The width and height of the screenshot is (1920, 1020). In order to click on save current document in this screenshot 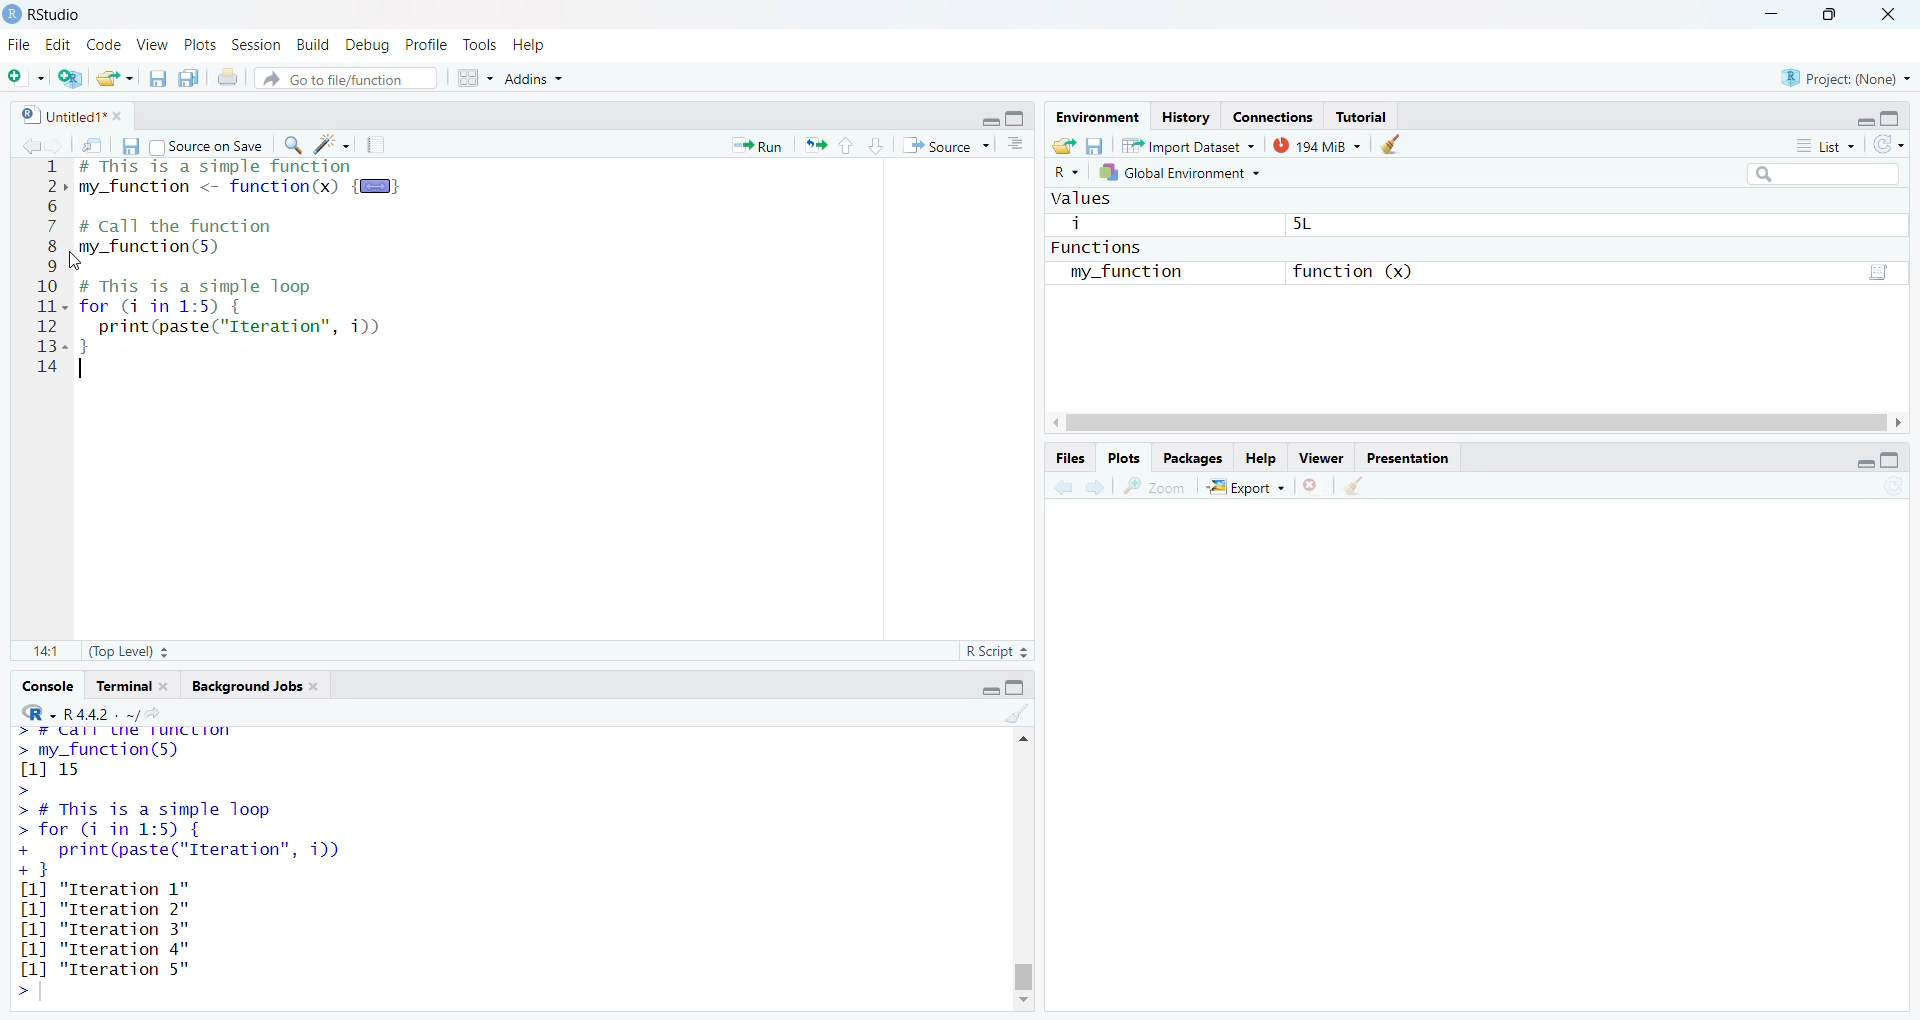, I will do `click(158, 77)`.